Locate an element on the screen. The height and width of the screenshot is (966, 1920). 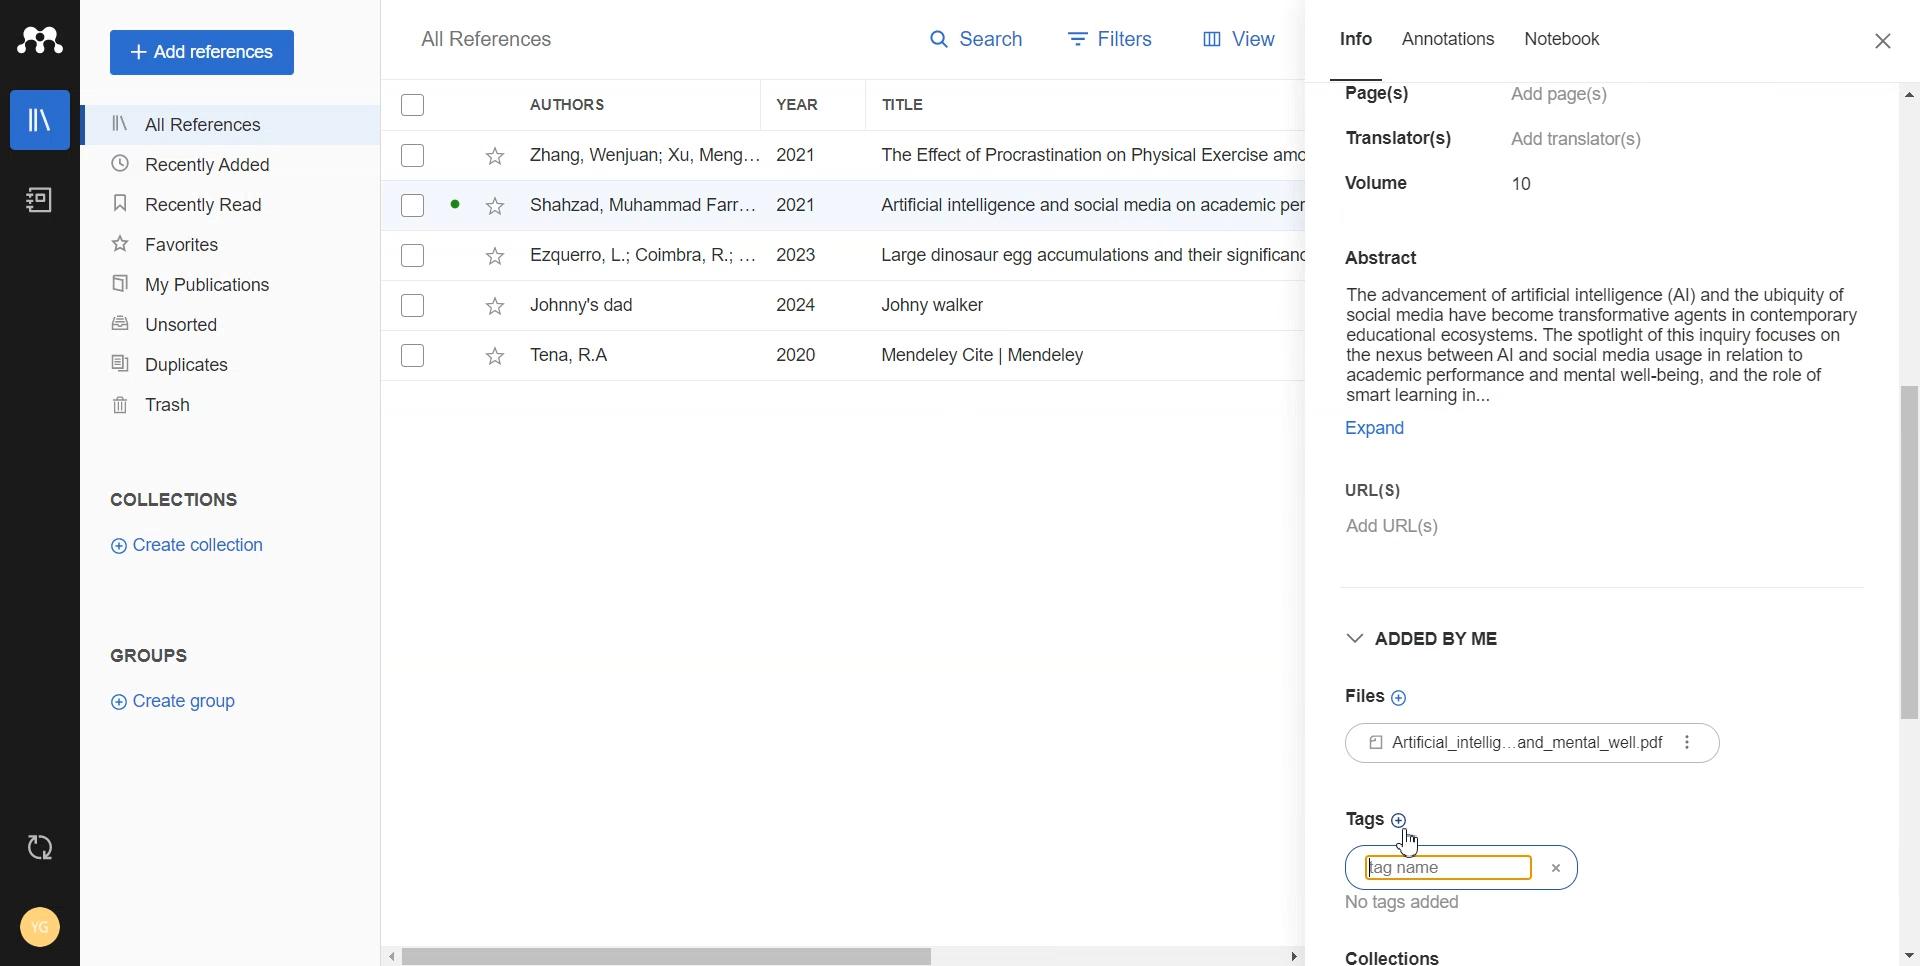
Notebook is located at coordinates (1561, 51).